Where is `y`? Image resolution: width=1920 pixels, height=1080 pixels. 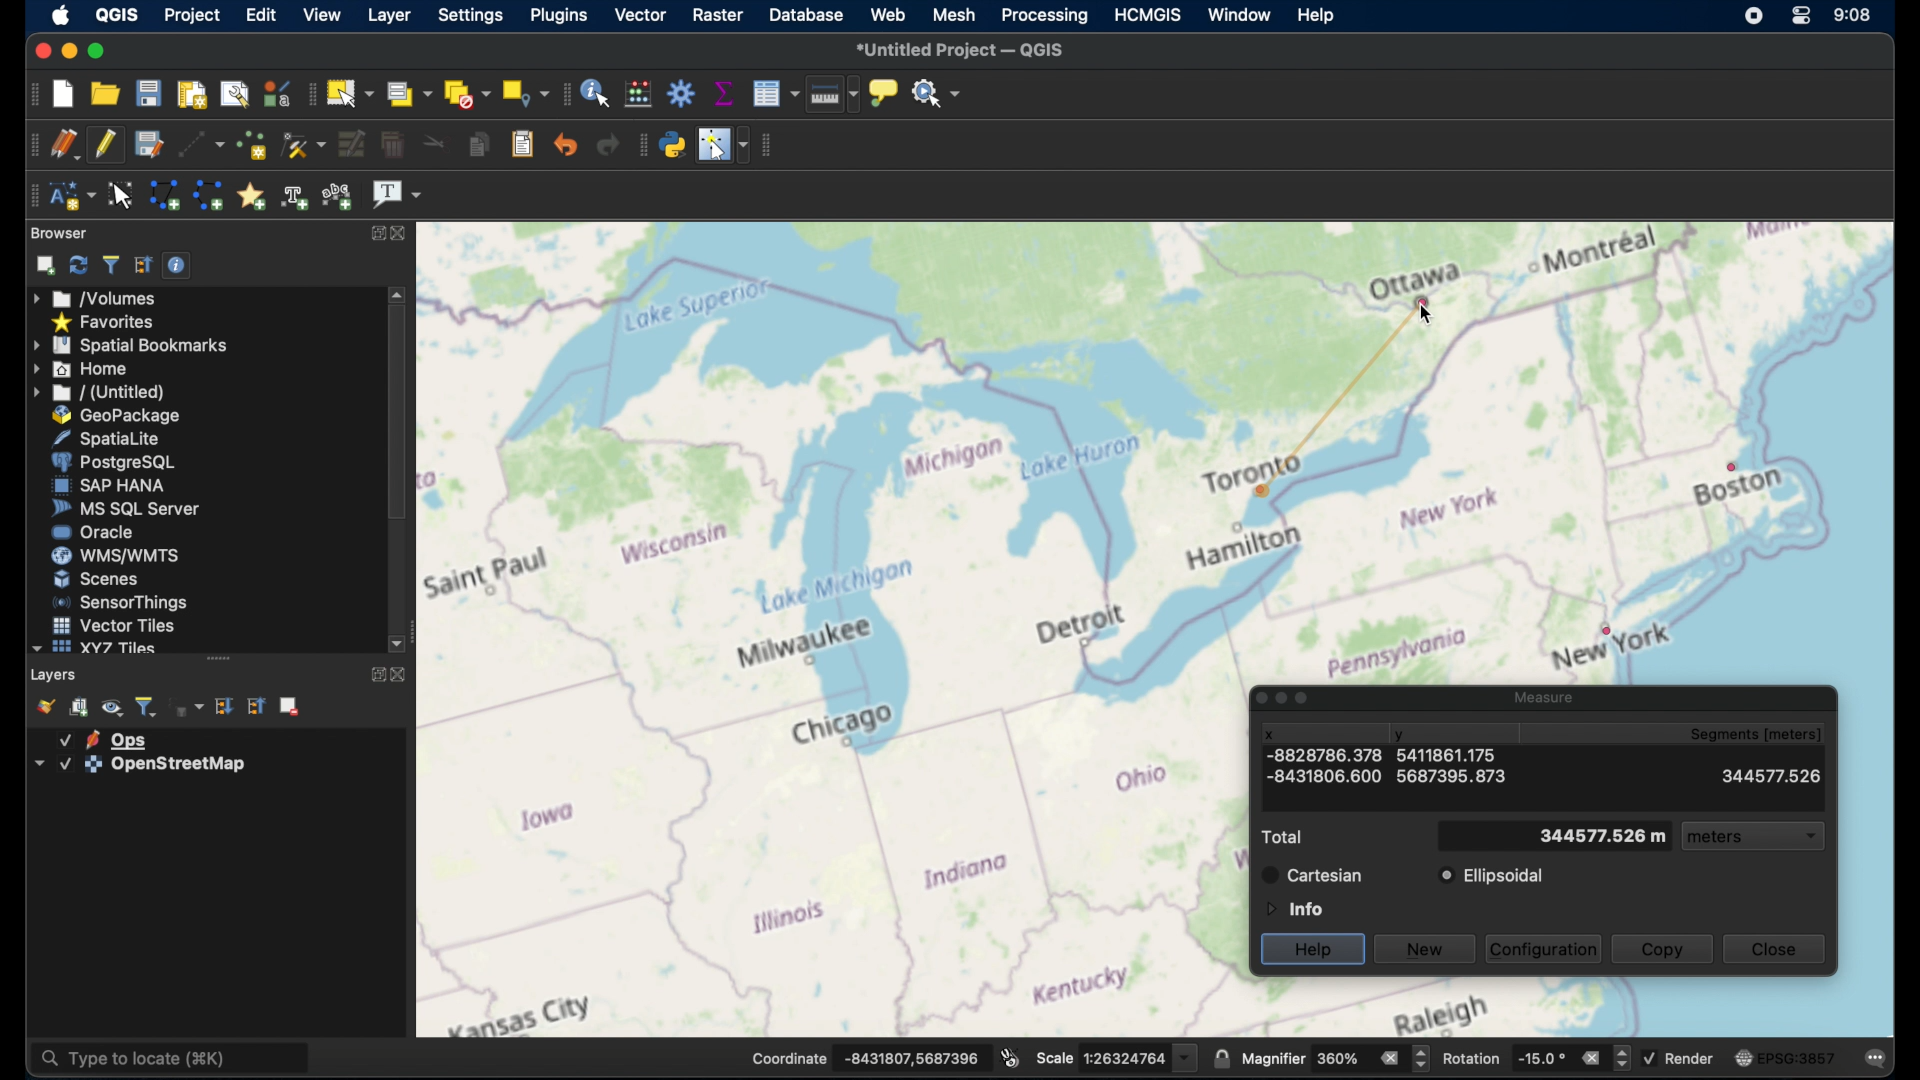 y is located at coordinates (1402, 737).